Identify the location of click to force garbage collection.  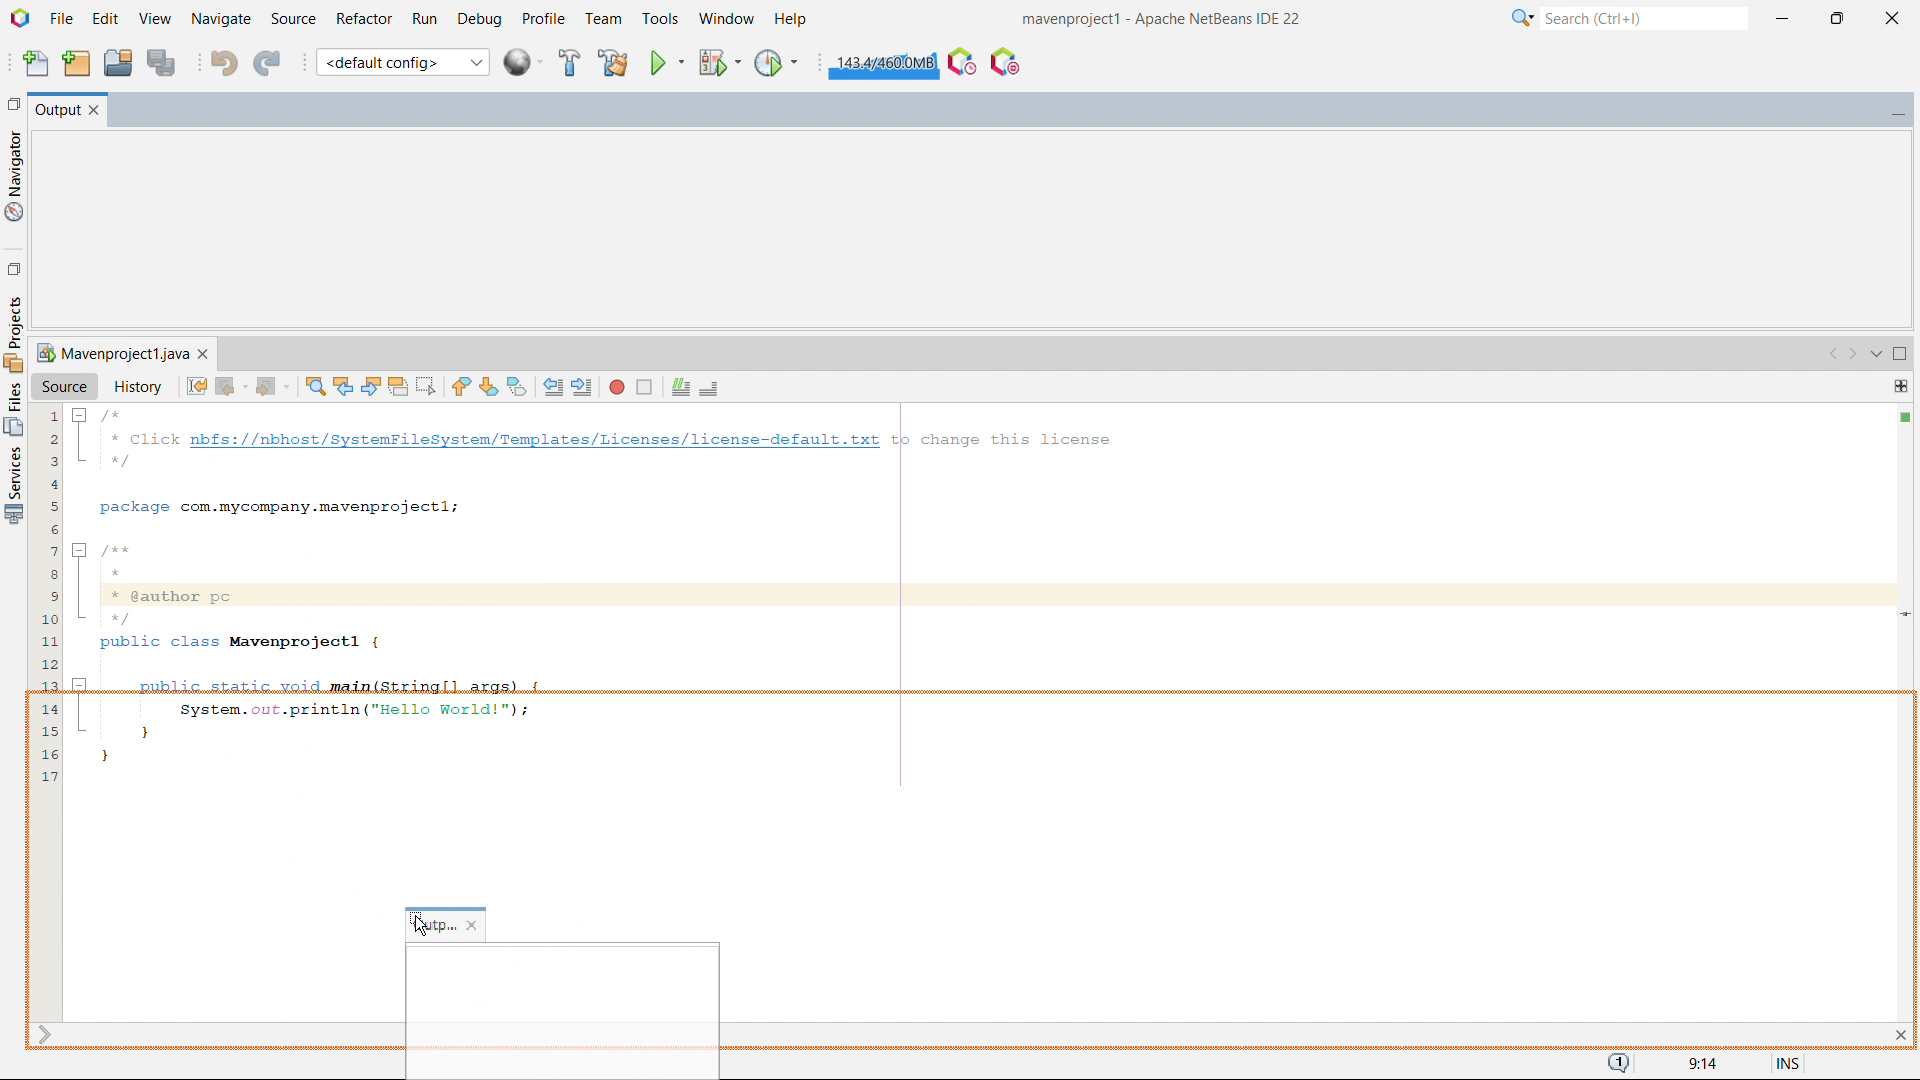
(883, 63).